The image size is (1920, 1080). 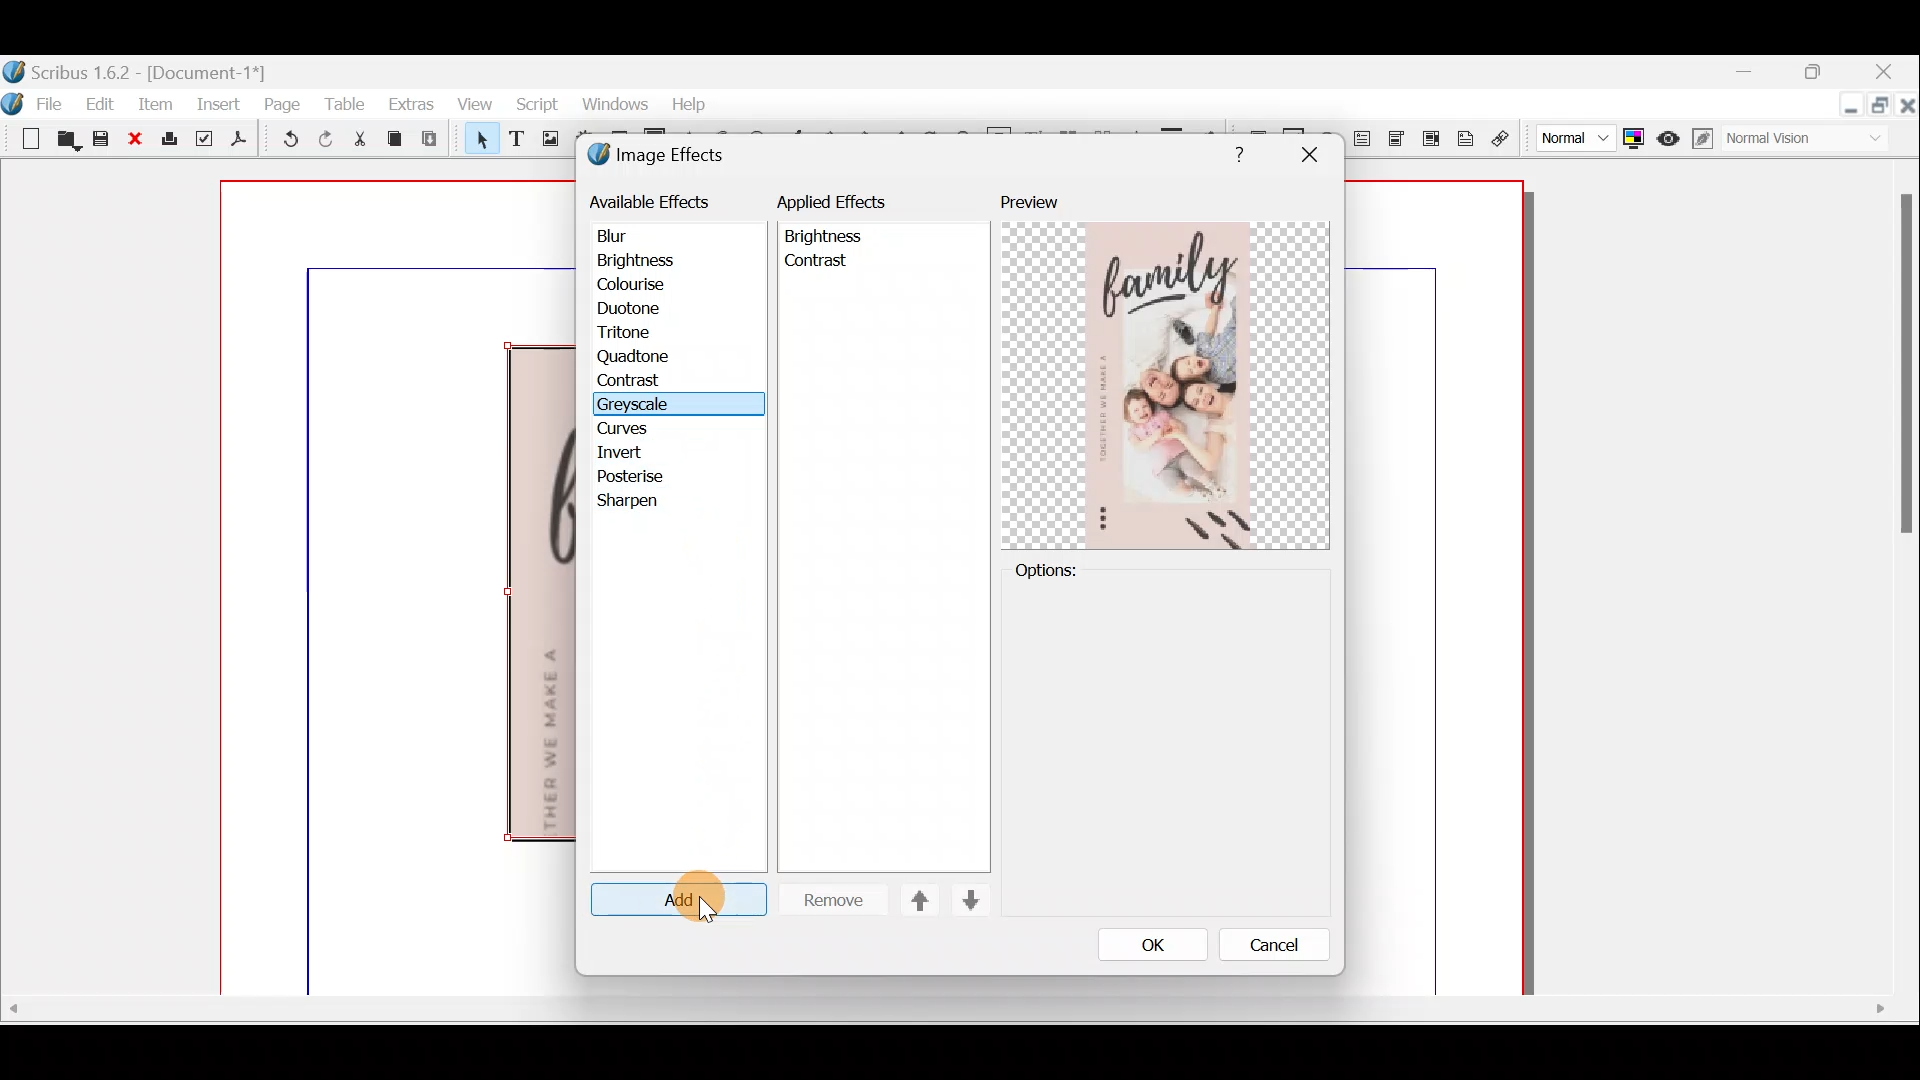 What do you see at coordinates (618, 105) in the screenshot?
I see `windows` at bounding box center [618, 105].